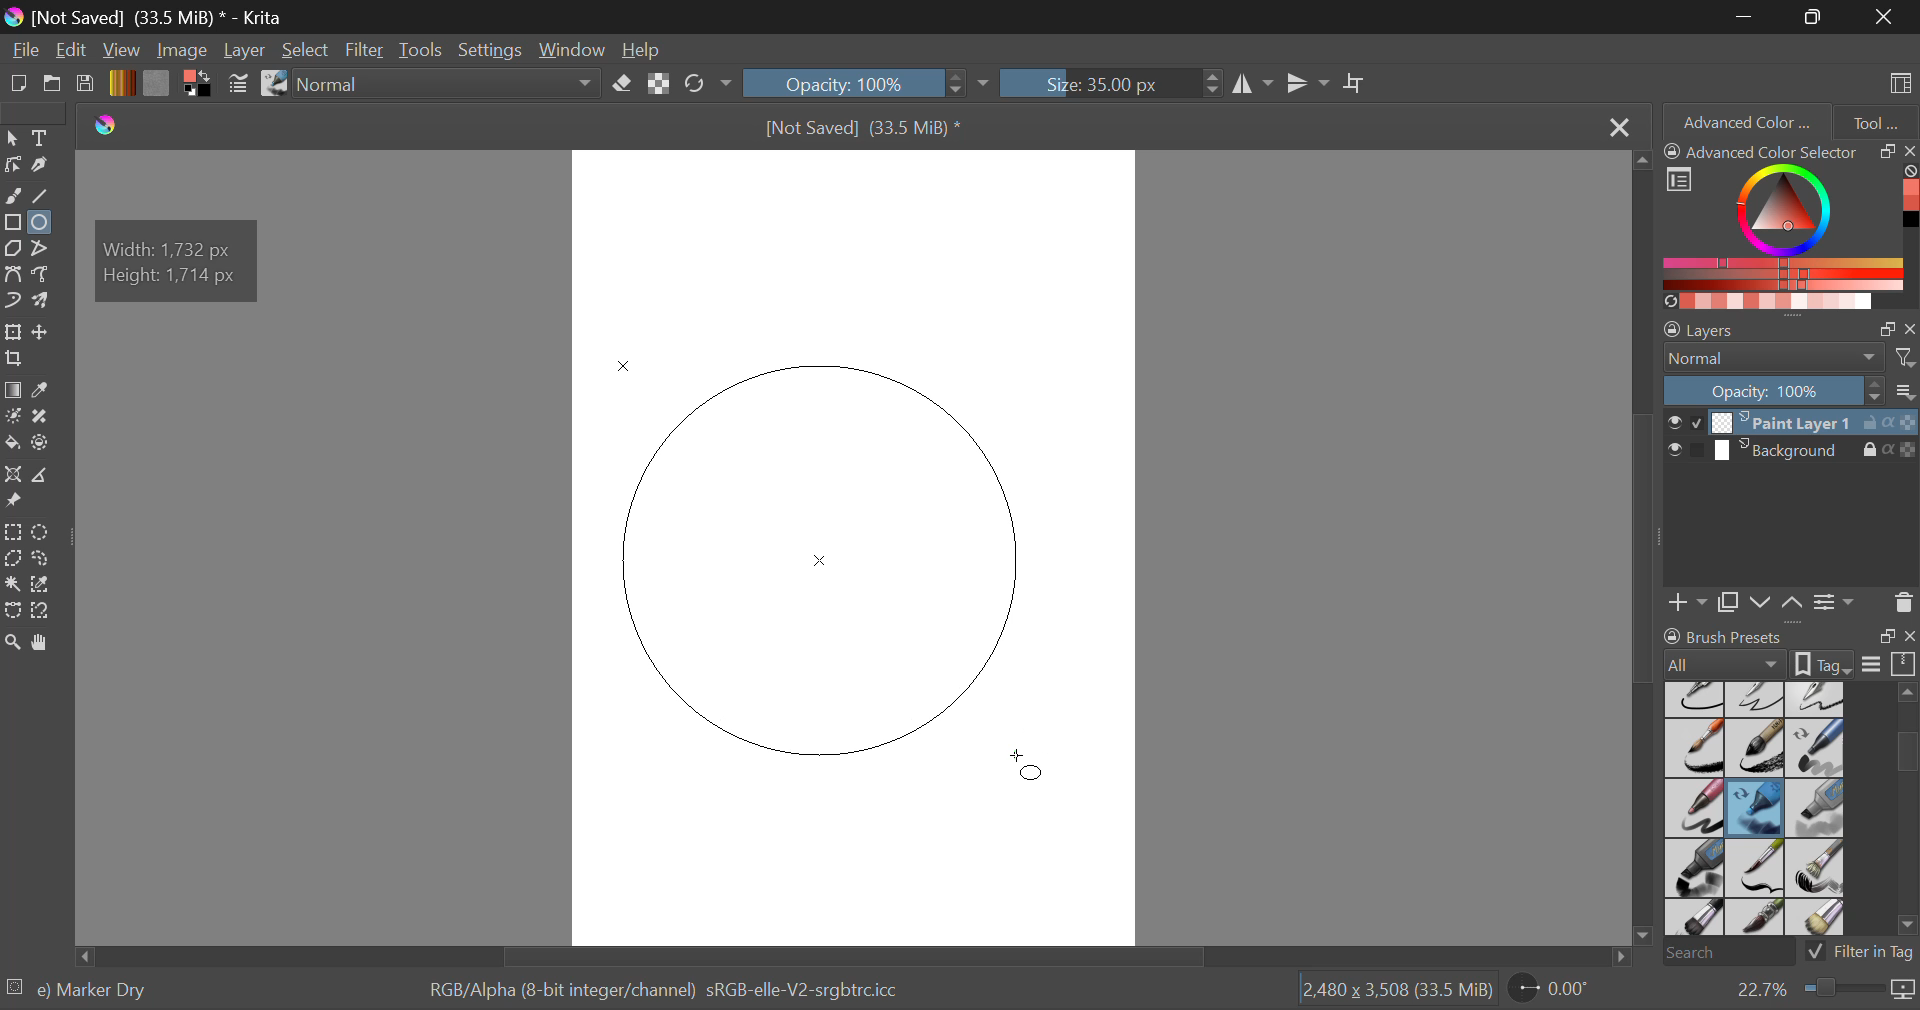 This screenshot has width=1920, height=1010. Describe the element at coordinates (14, 361) in the screenshot. I see `Crop a layer` at that location.